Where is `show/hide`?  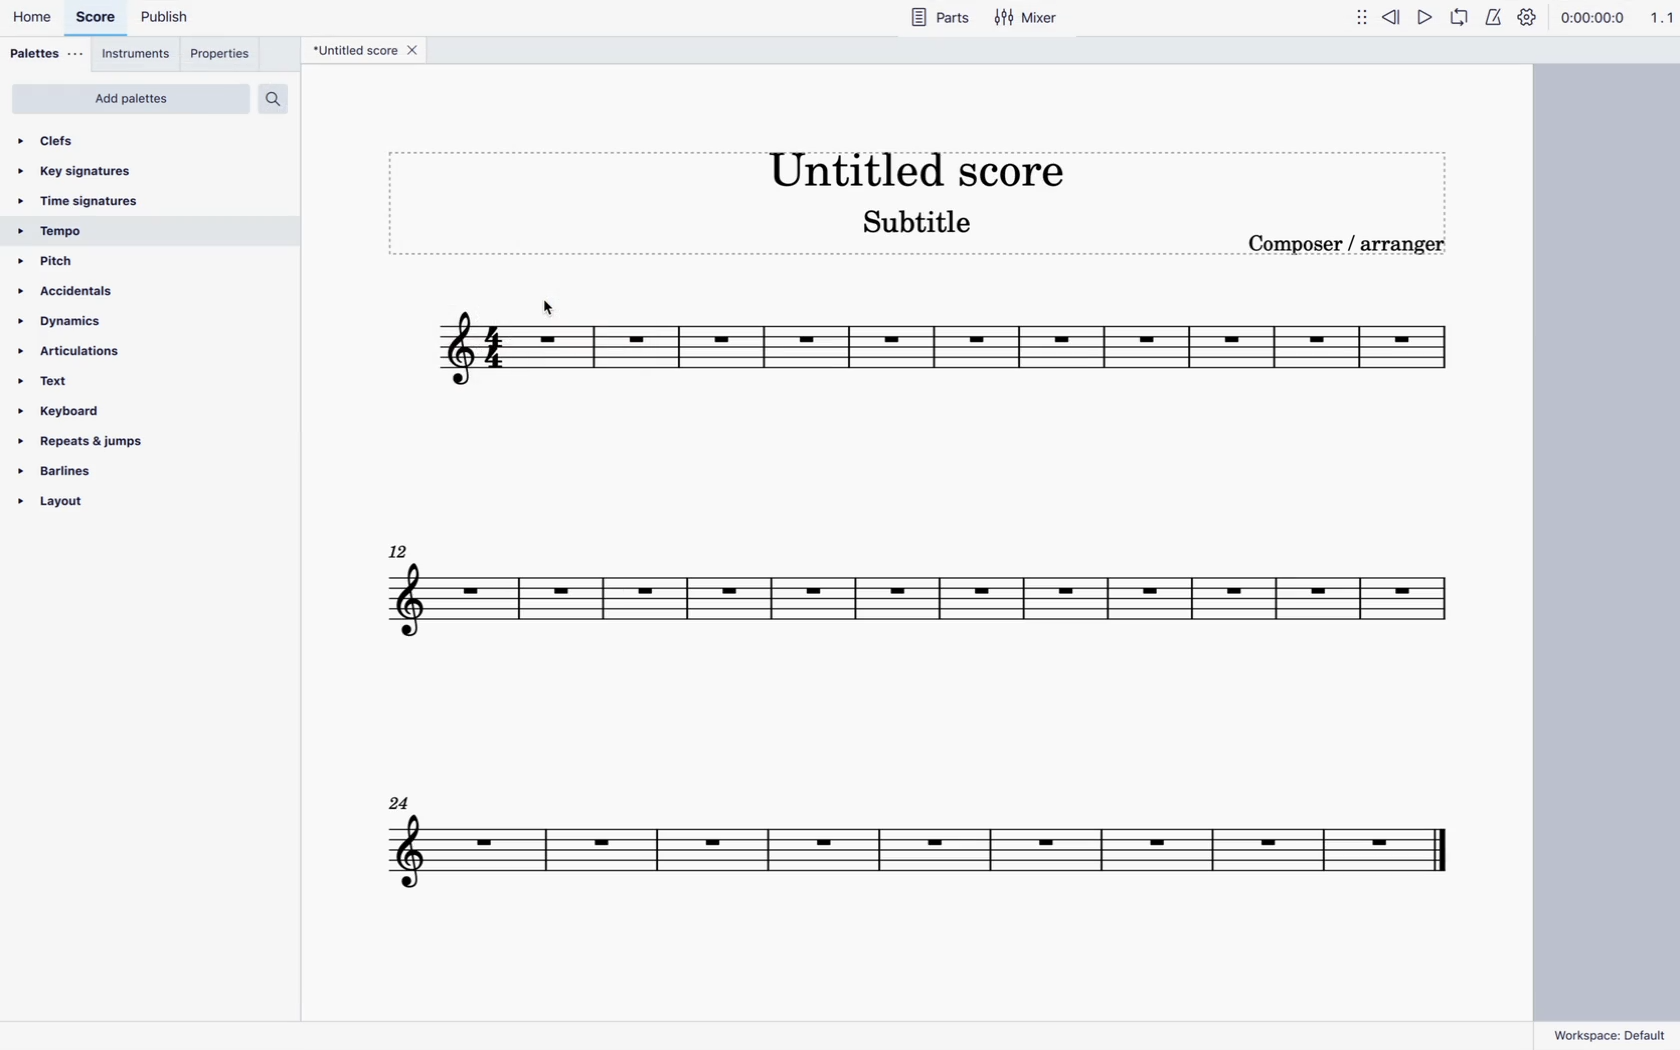 show/hide is located at coordinates (1355, 20).